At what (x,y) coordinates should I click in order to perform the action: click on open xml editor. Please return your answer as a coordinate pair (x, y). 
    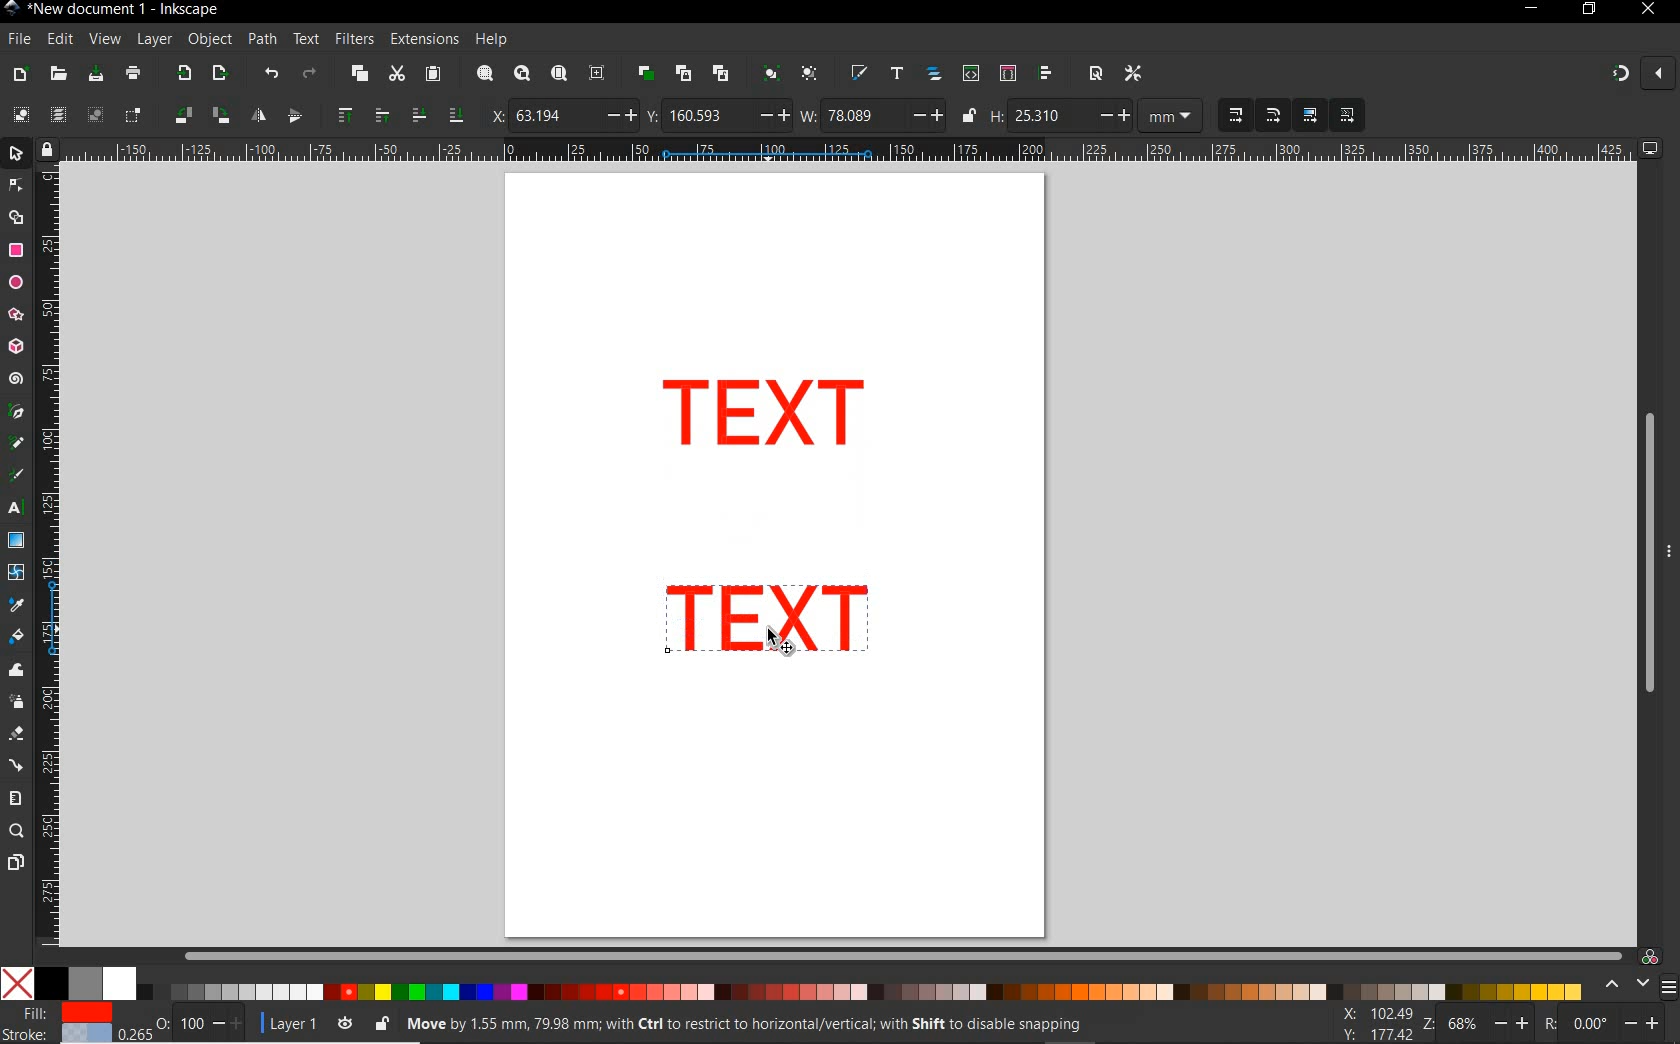
    Looking at the image, I should click on (969, 74).